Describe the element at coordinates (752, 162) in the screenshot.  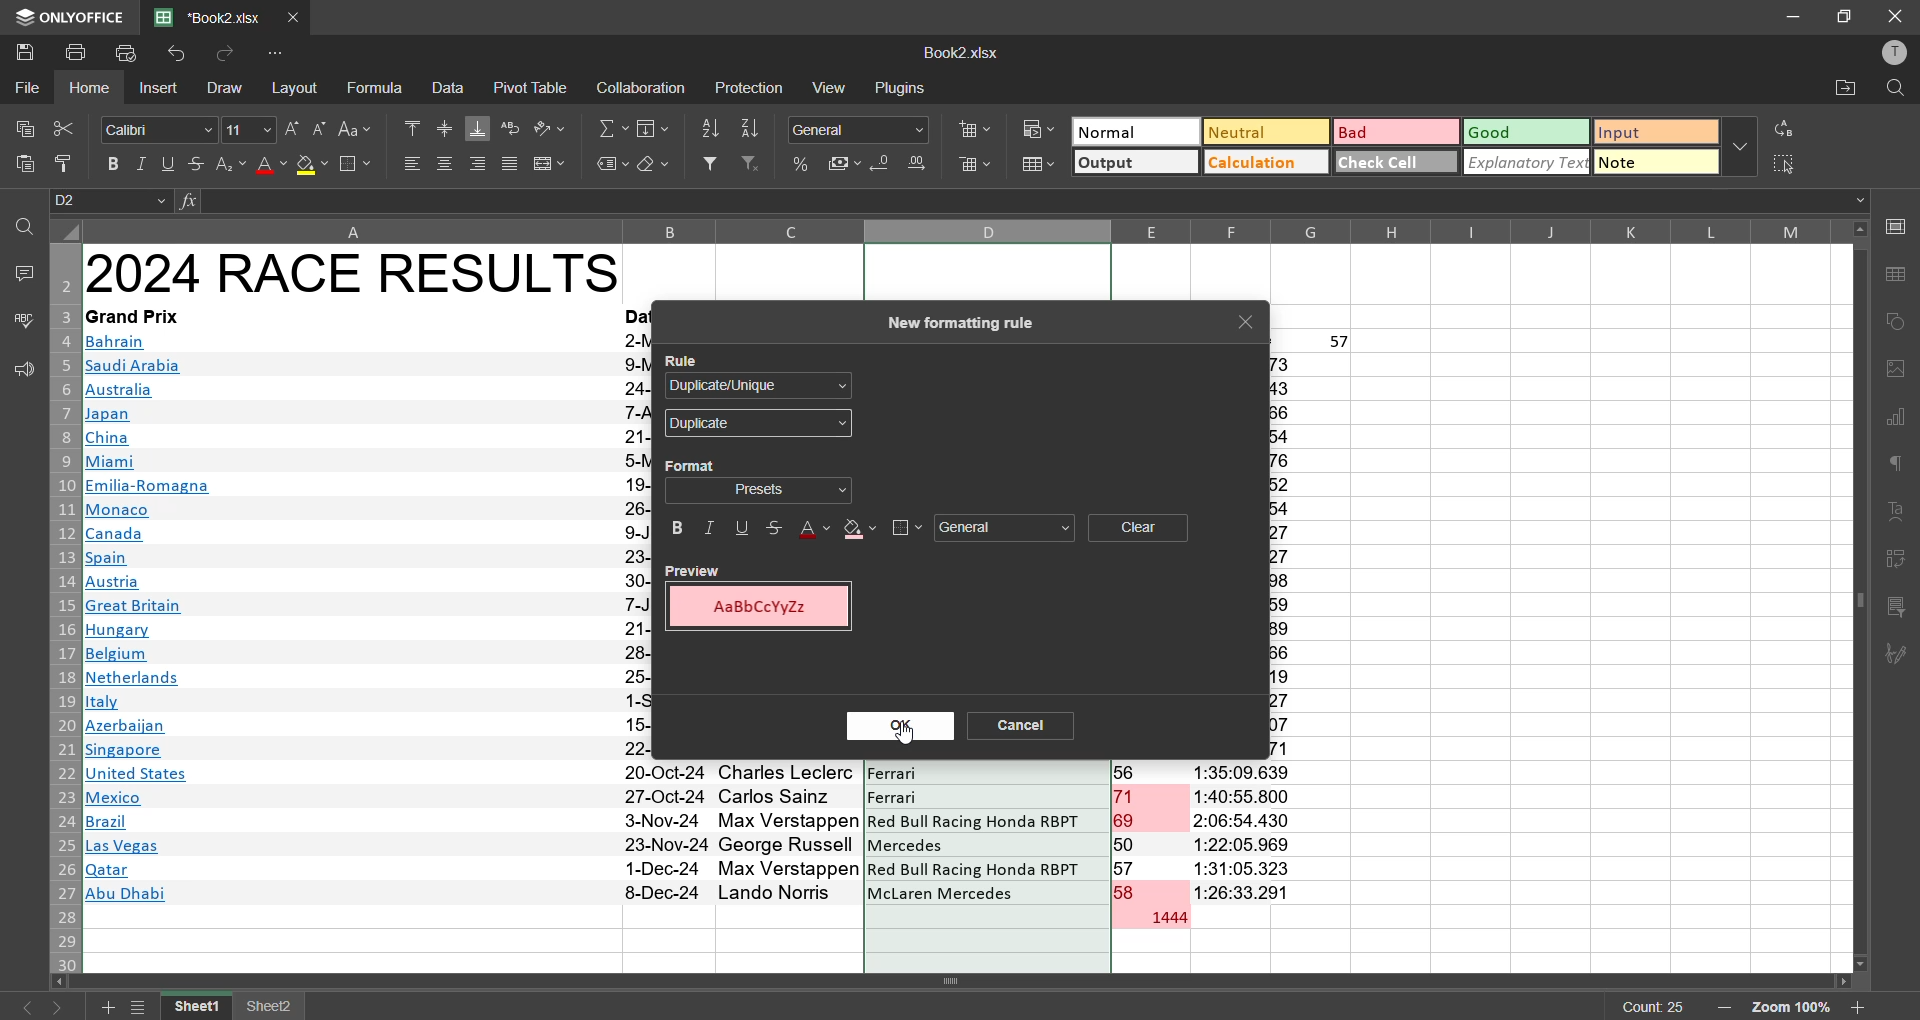
I see `clear filter` at that location.